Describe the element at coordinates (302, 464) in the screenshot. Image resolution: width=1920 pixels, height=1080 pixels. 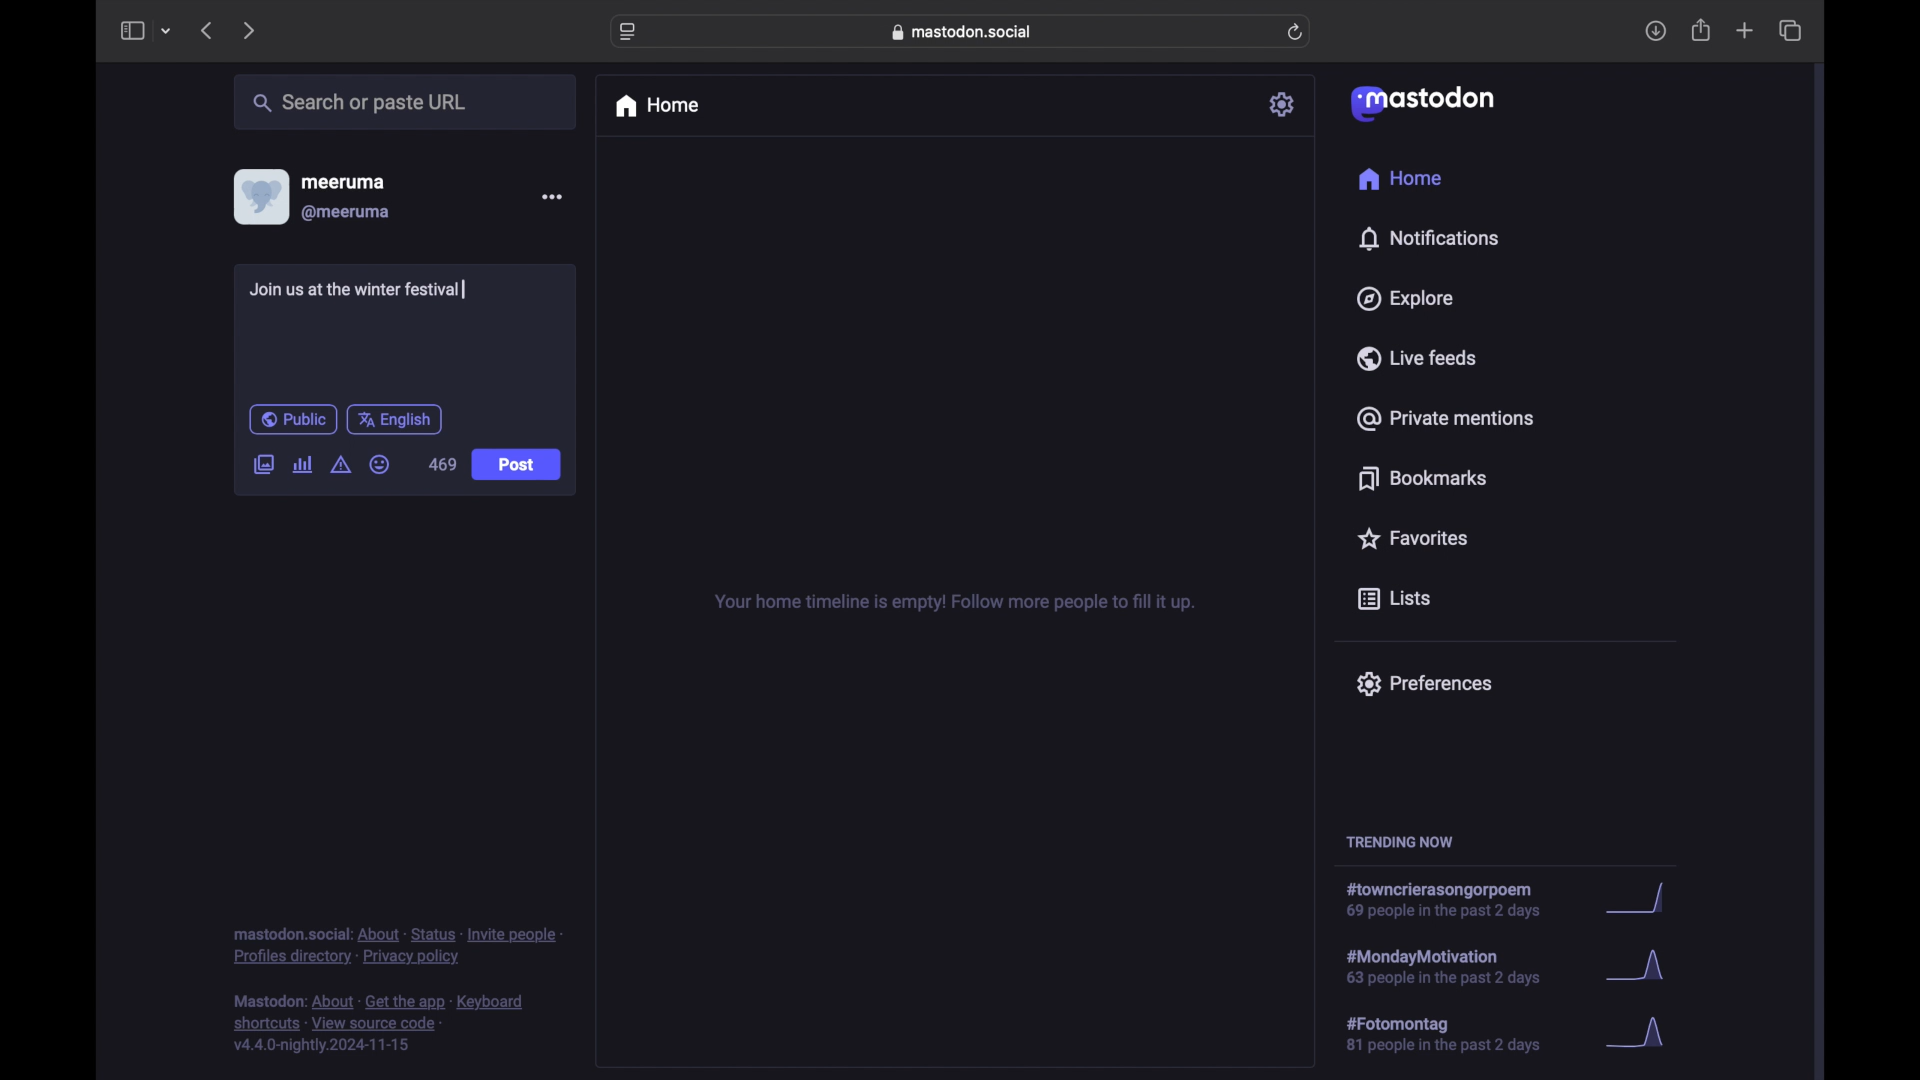
I see `add  poll` at that location.